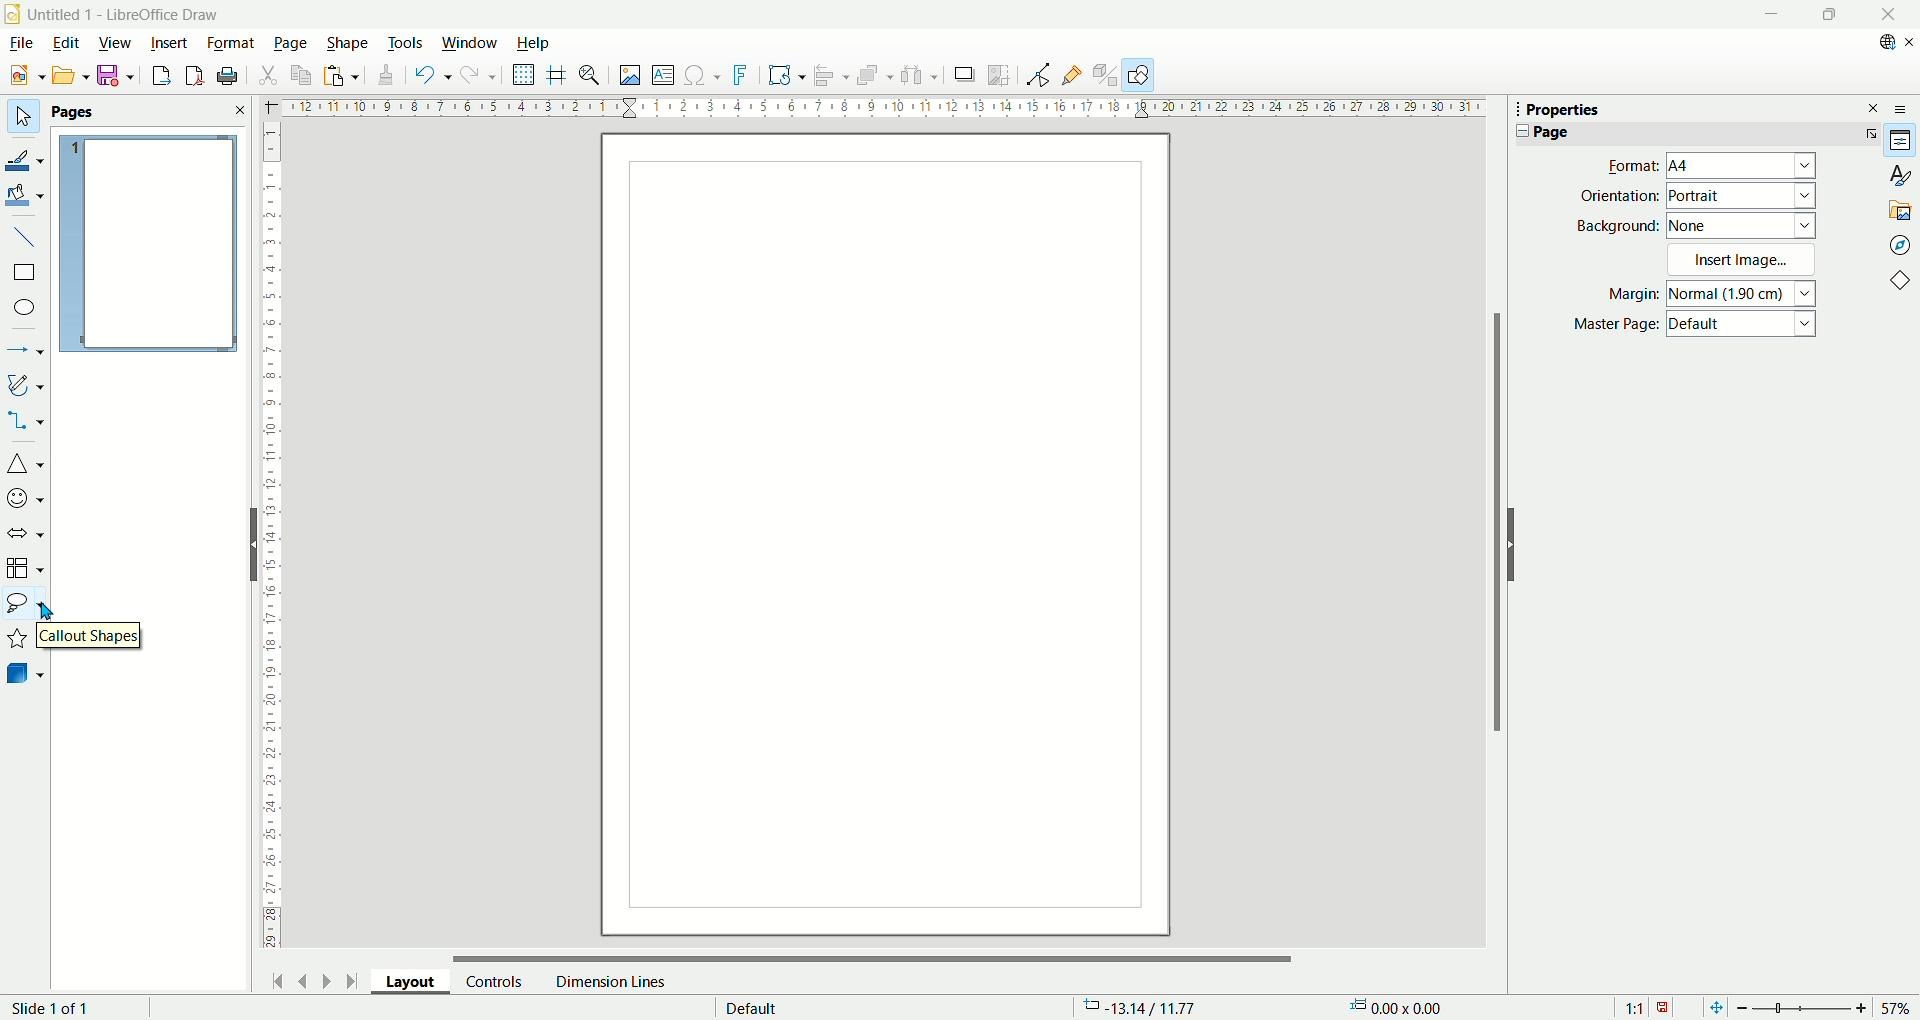  I want to click on file, so click(20, 43).